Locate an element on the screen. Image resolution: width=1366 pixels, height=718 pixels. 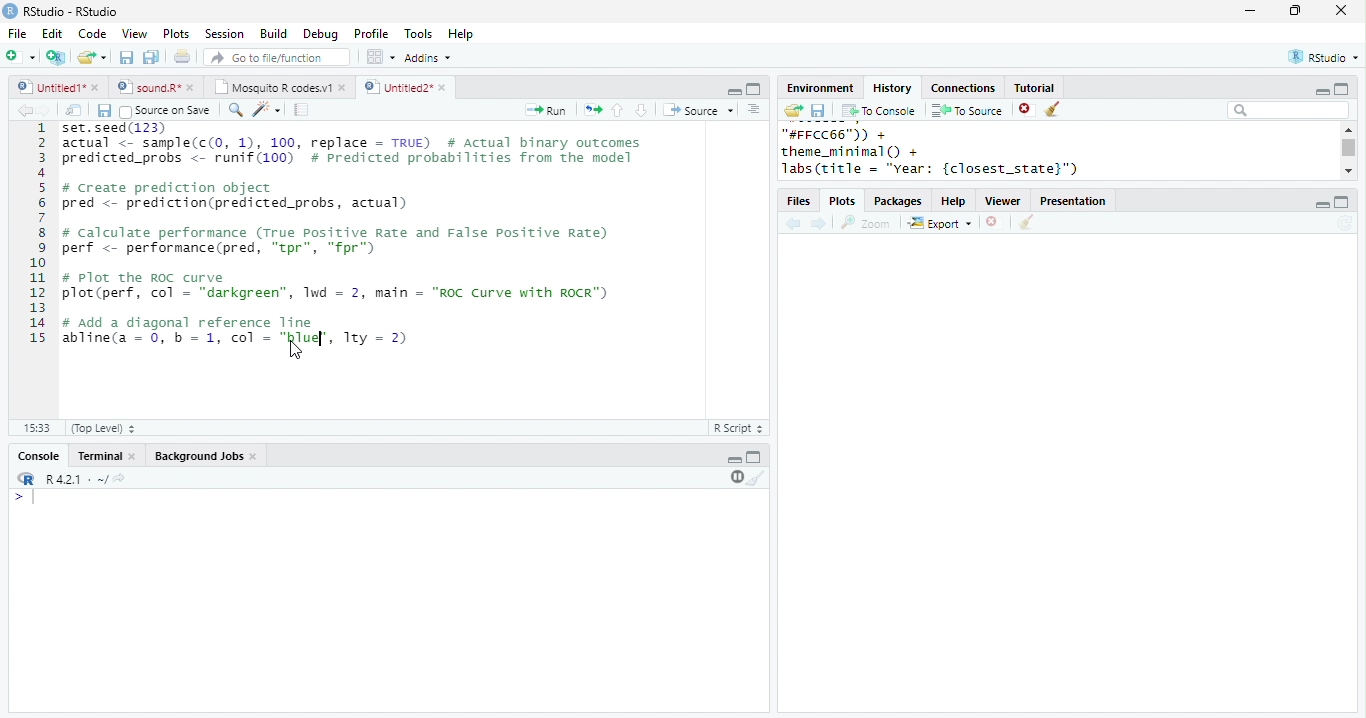
pause is located at coordinates (735, 477).